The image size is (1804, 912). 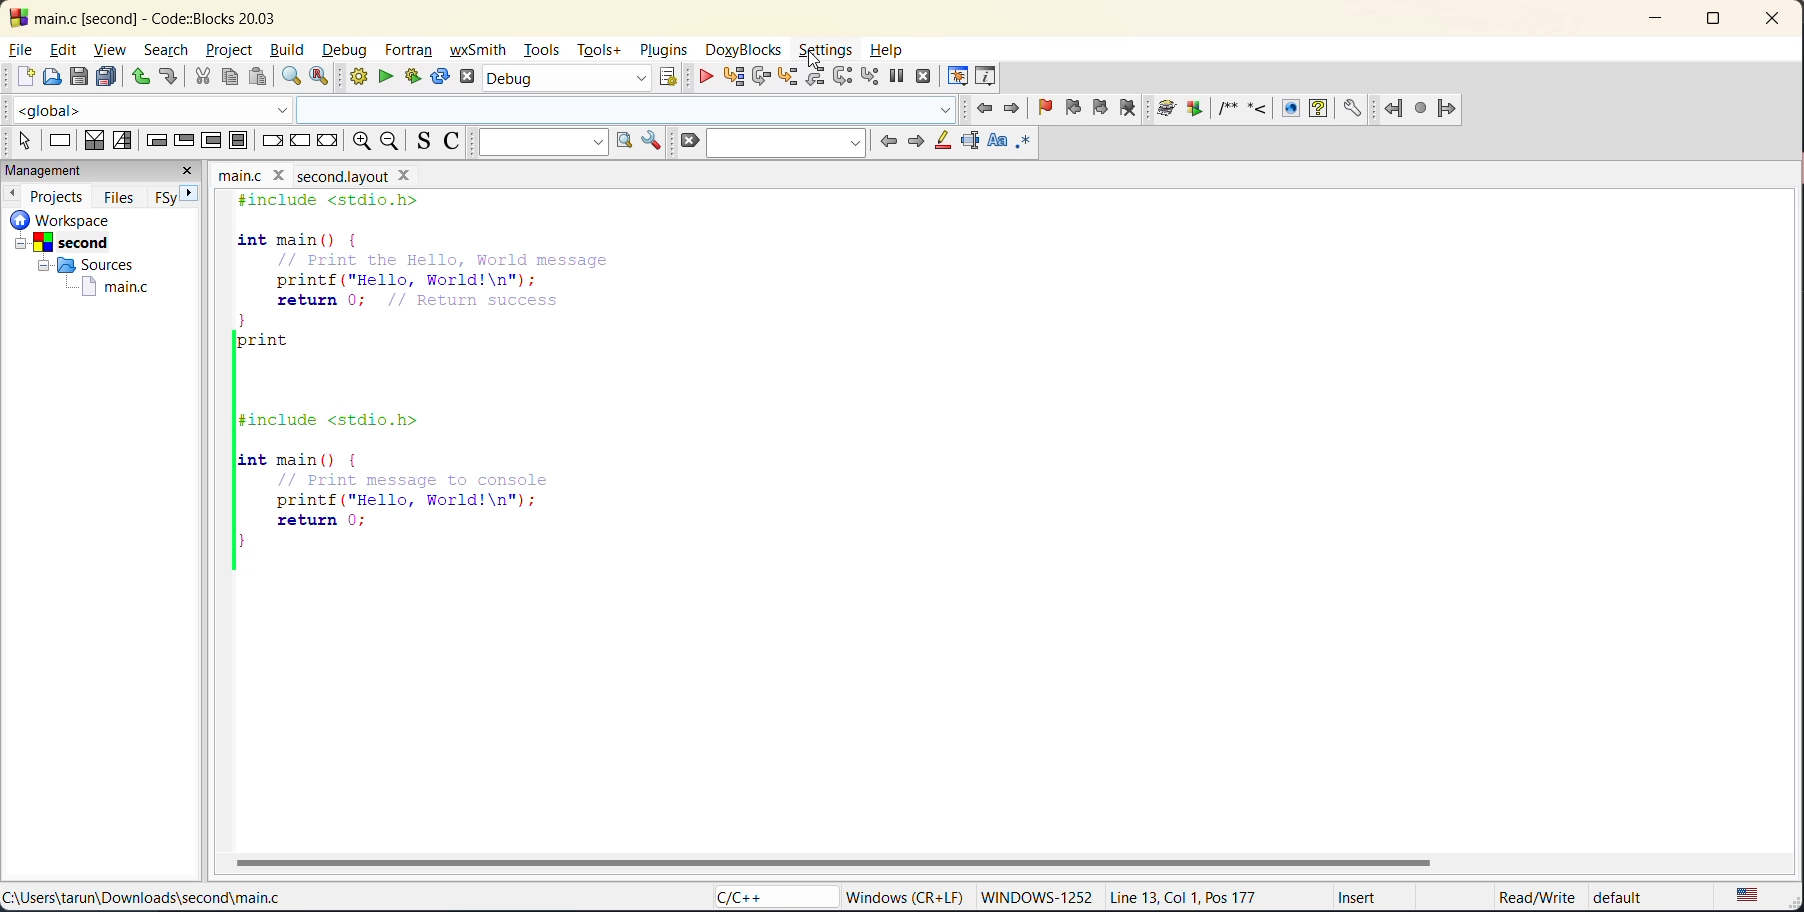 What do you see at coordinates (61, 143) in the screenshot?
I see `instruction` at bounding box center [61, 143].